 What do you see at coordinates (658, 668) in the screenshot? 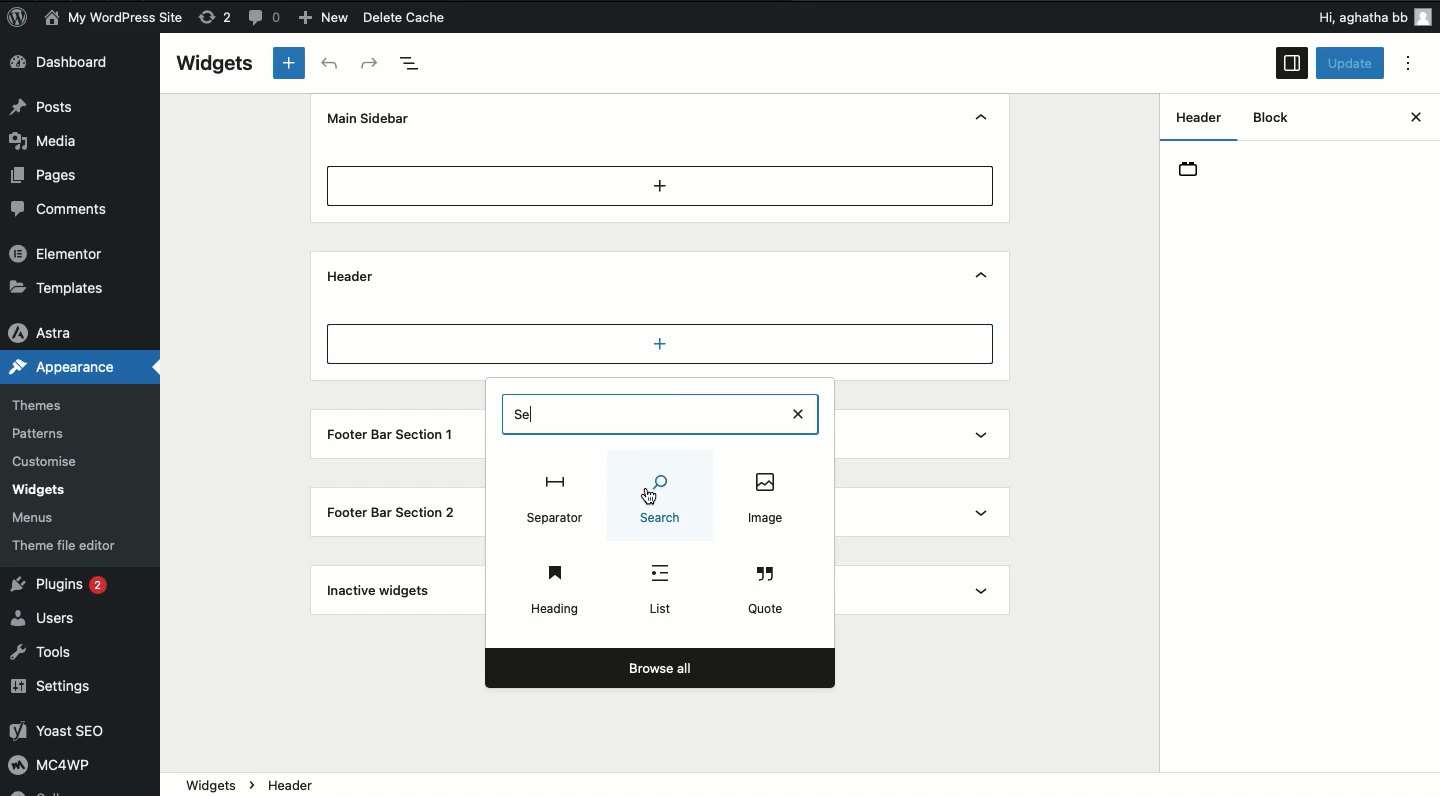
I see `Browse all` at bounding box center [658, 668].